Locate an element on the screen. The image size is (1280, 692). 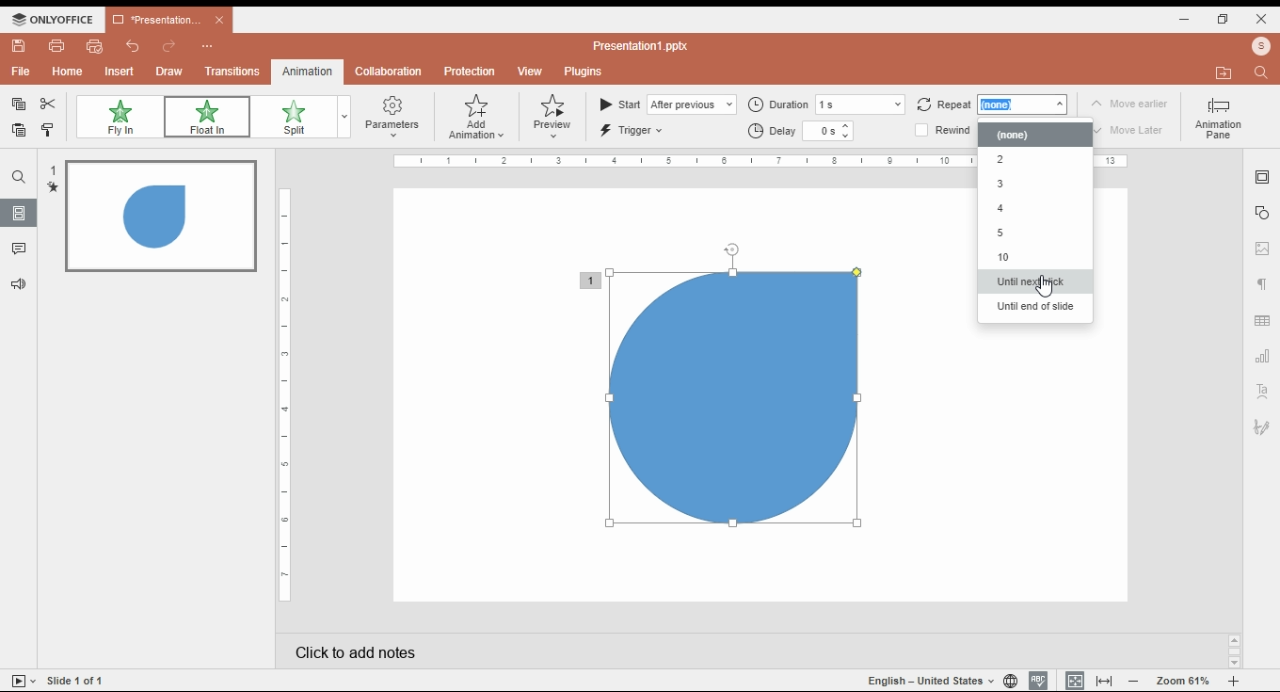
view is located at coordinates (529, 72).